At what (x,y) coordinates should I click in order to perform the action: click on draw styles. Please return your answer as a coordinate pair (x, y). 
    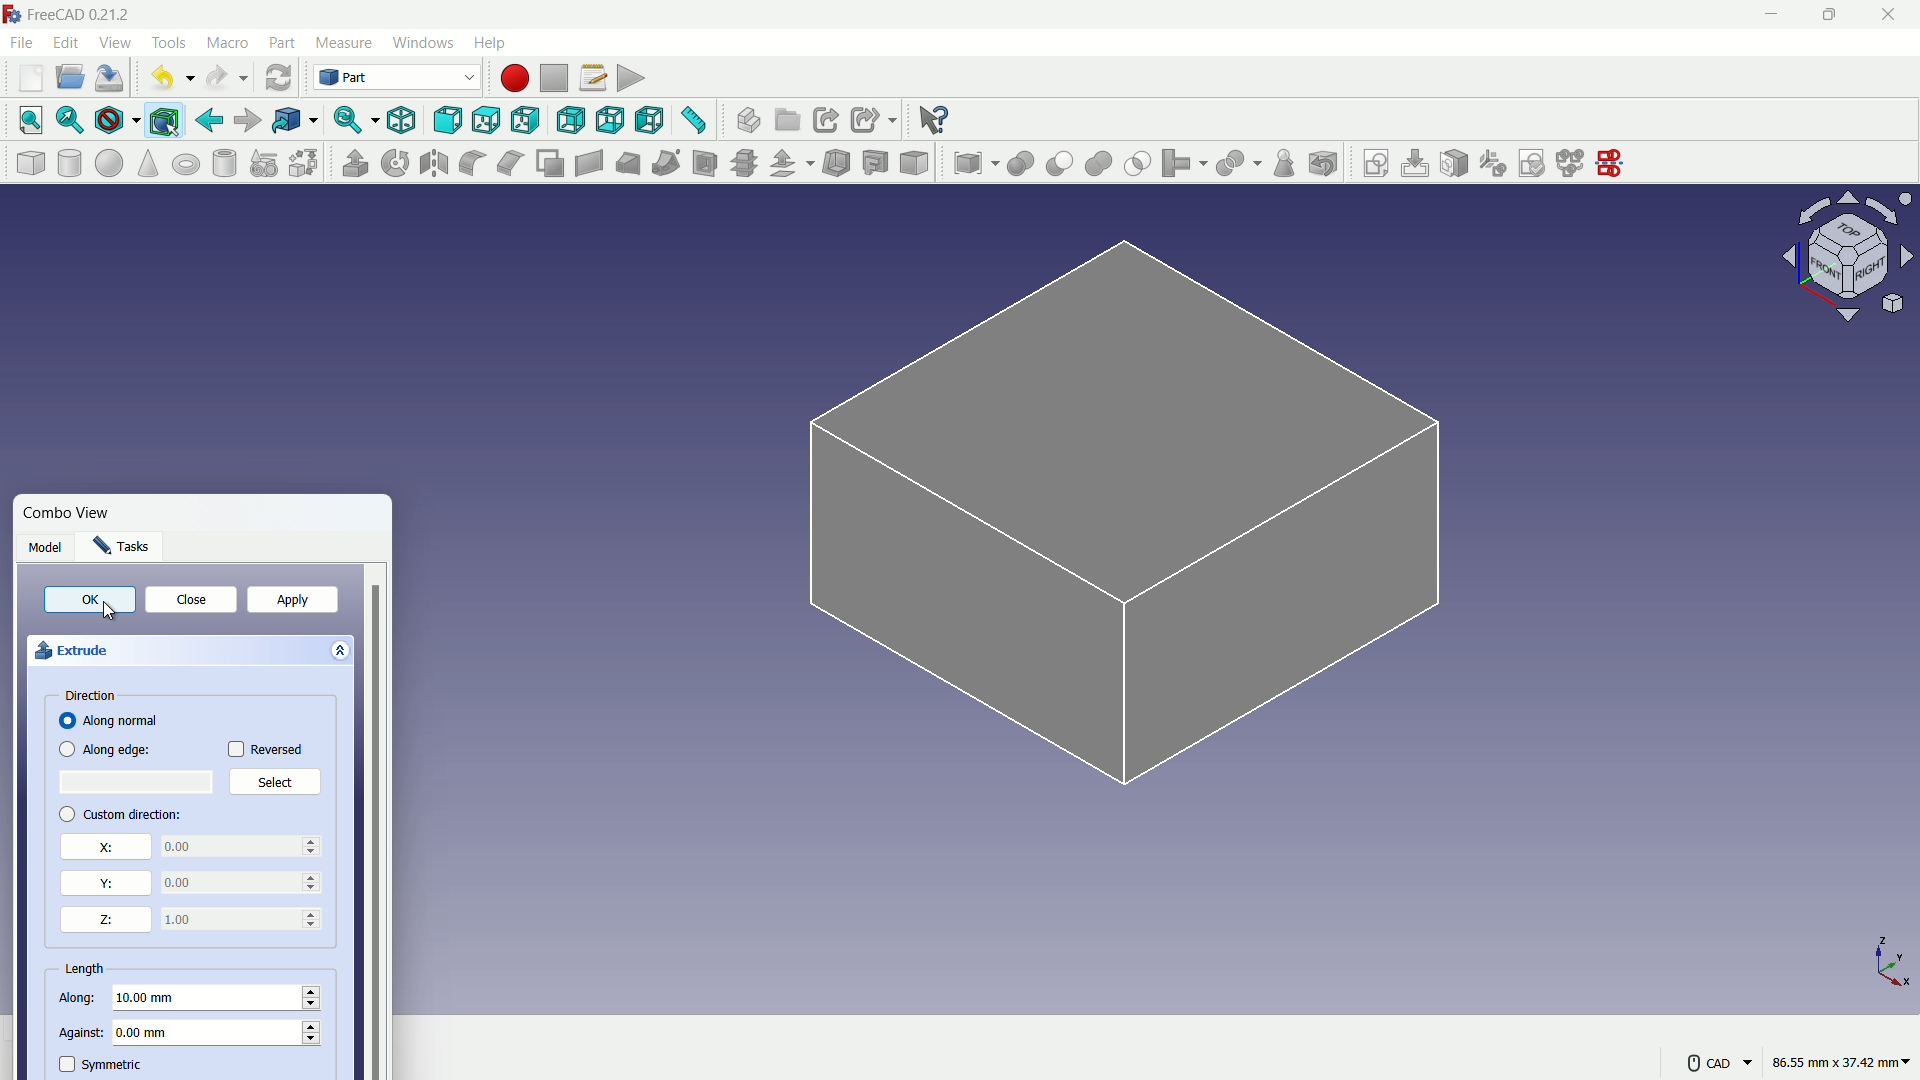
    Looking at the image, I should click on (119, 121).